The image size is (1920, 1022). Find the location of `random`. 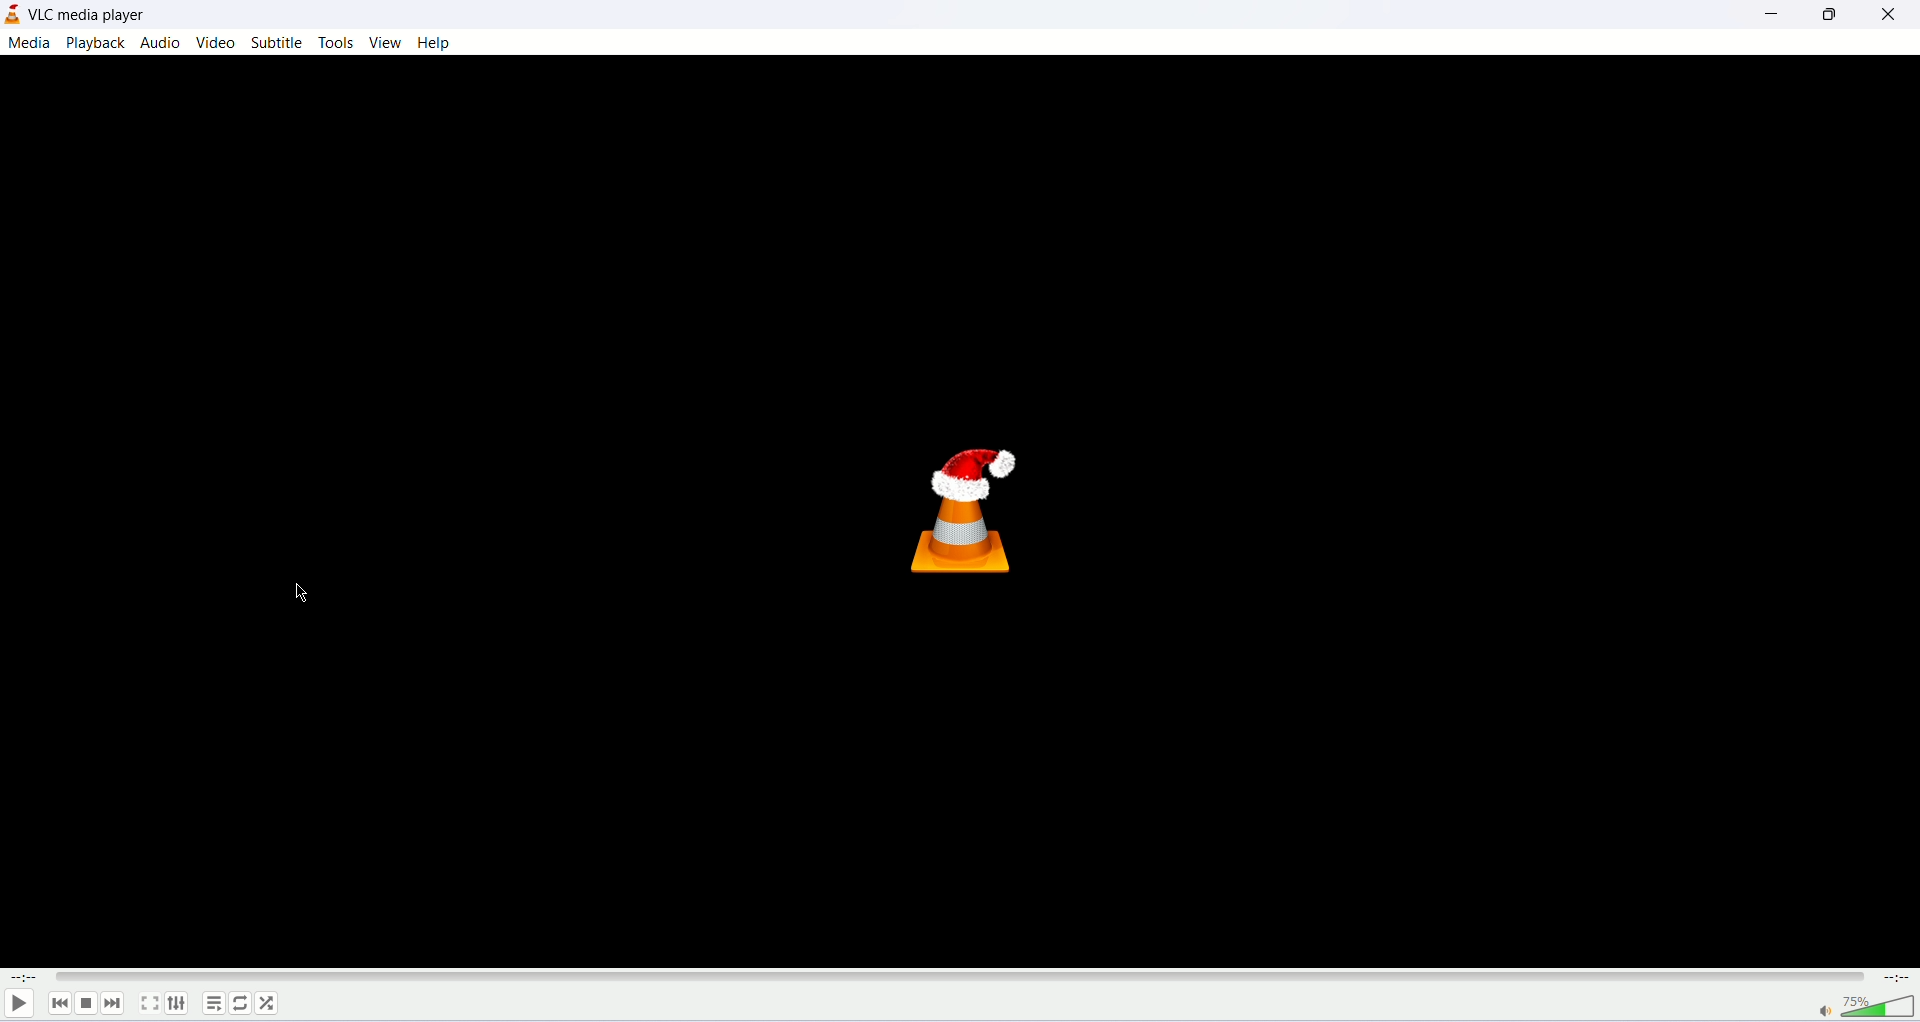

random is located at coordinates (267, 1002).